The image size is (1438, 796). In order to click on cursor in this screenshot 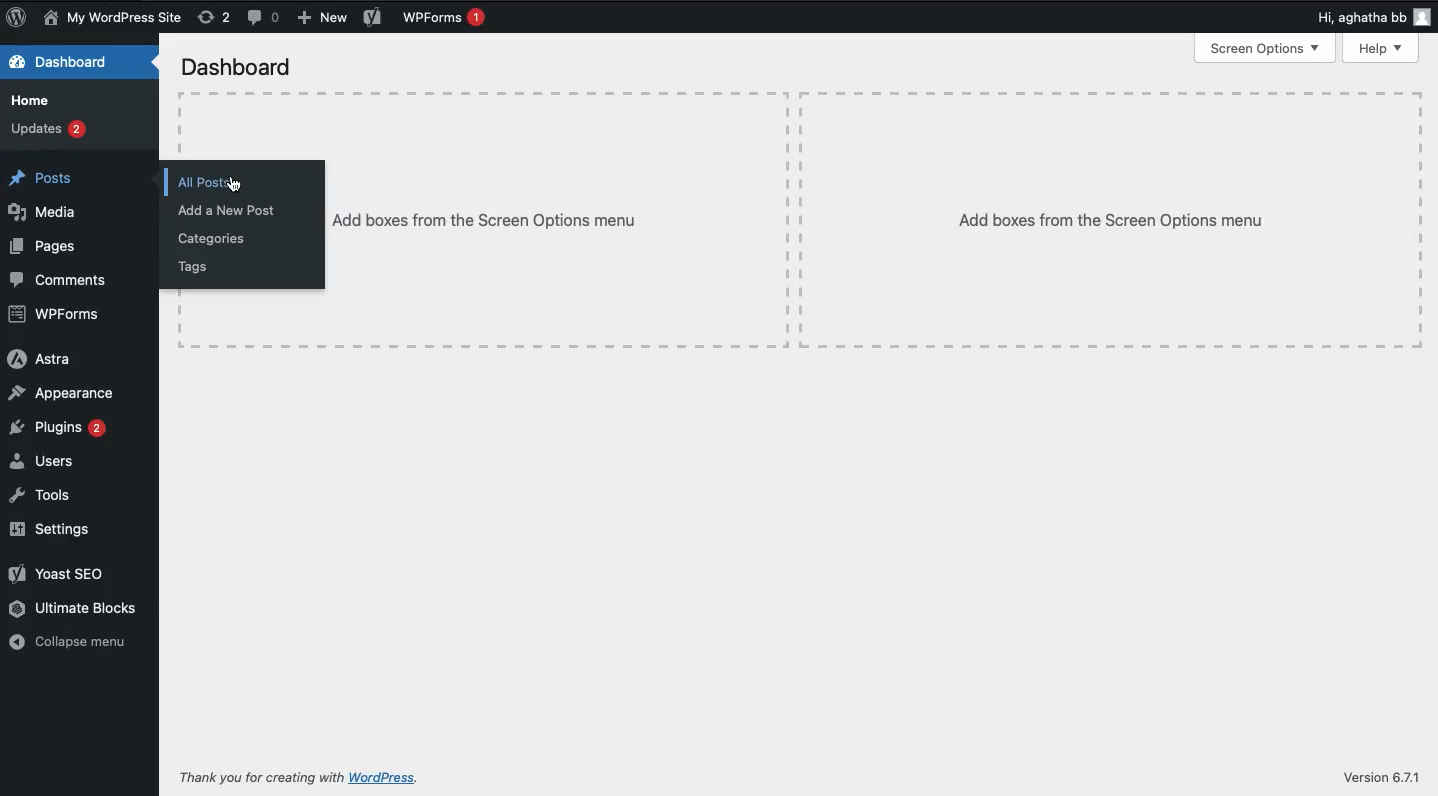, I will do `click(236, 187)`.